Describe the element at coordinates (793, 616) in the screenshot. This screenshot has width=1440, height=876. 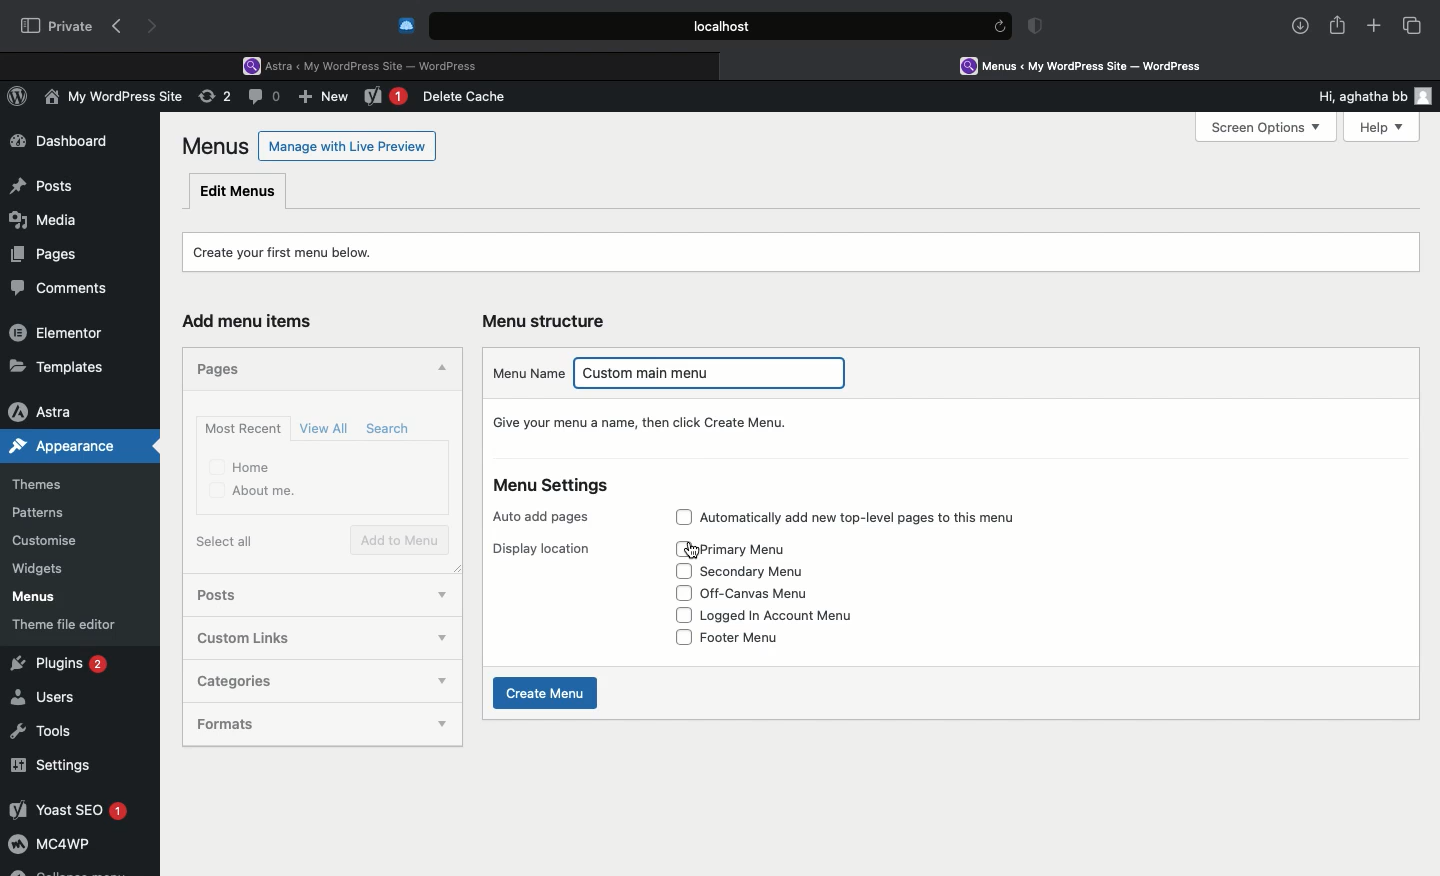
I see `Logged in account menu` at that location.